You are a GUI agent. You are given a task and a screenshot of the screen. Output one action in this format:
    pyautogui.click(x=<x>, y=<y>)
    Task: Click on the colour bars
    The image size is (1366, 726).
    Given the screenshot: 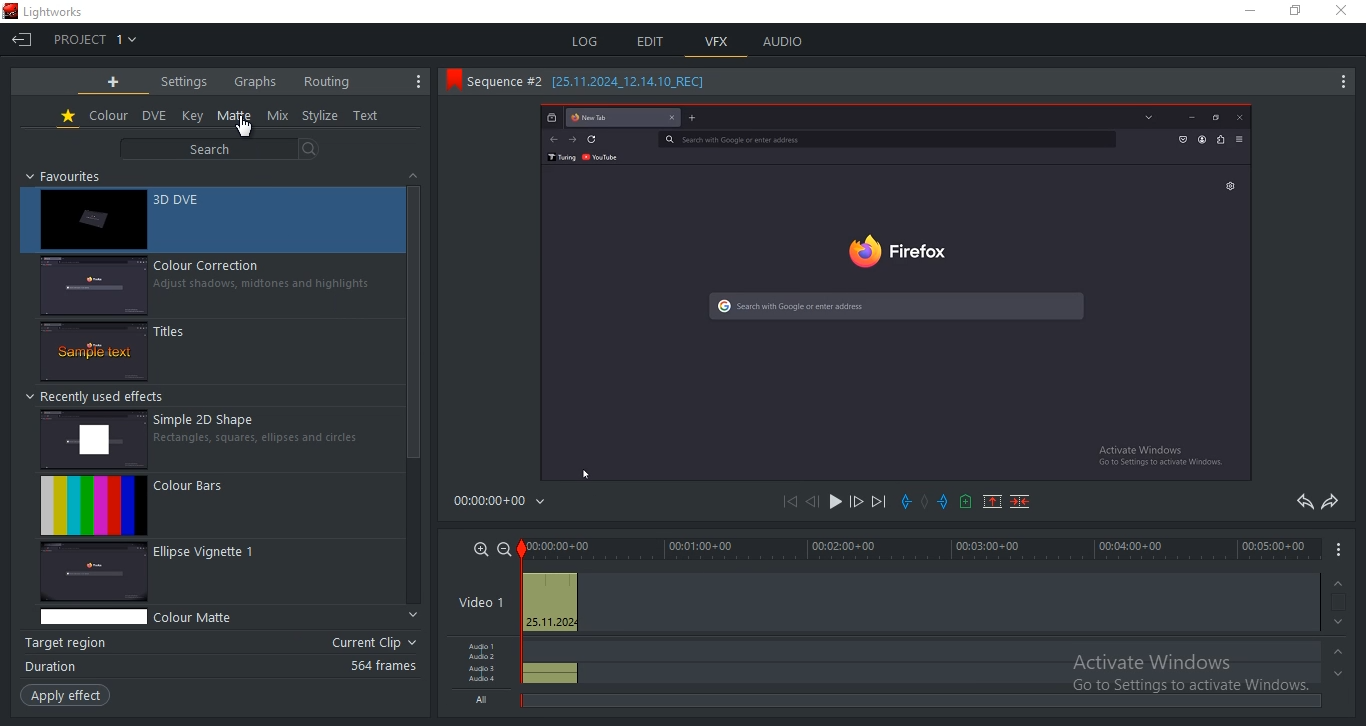 What is the action you would take?
    pyautogui.click(x=219, y=506)
    